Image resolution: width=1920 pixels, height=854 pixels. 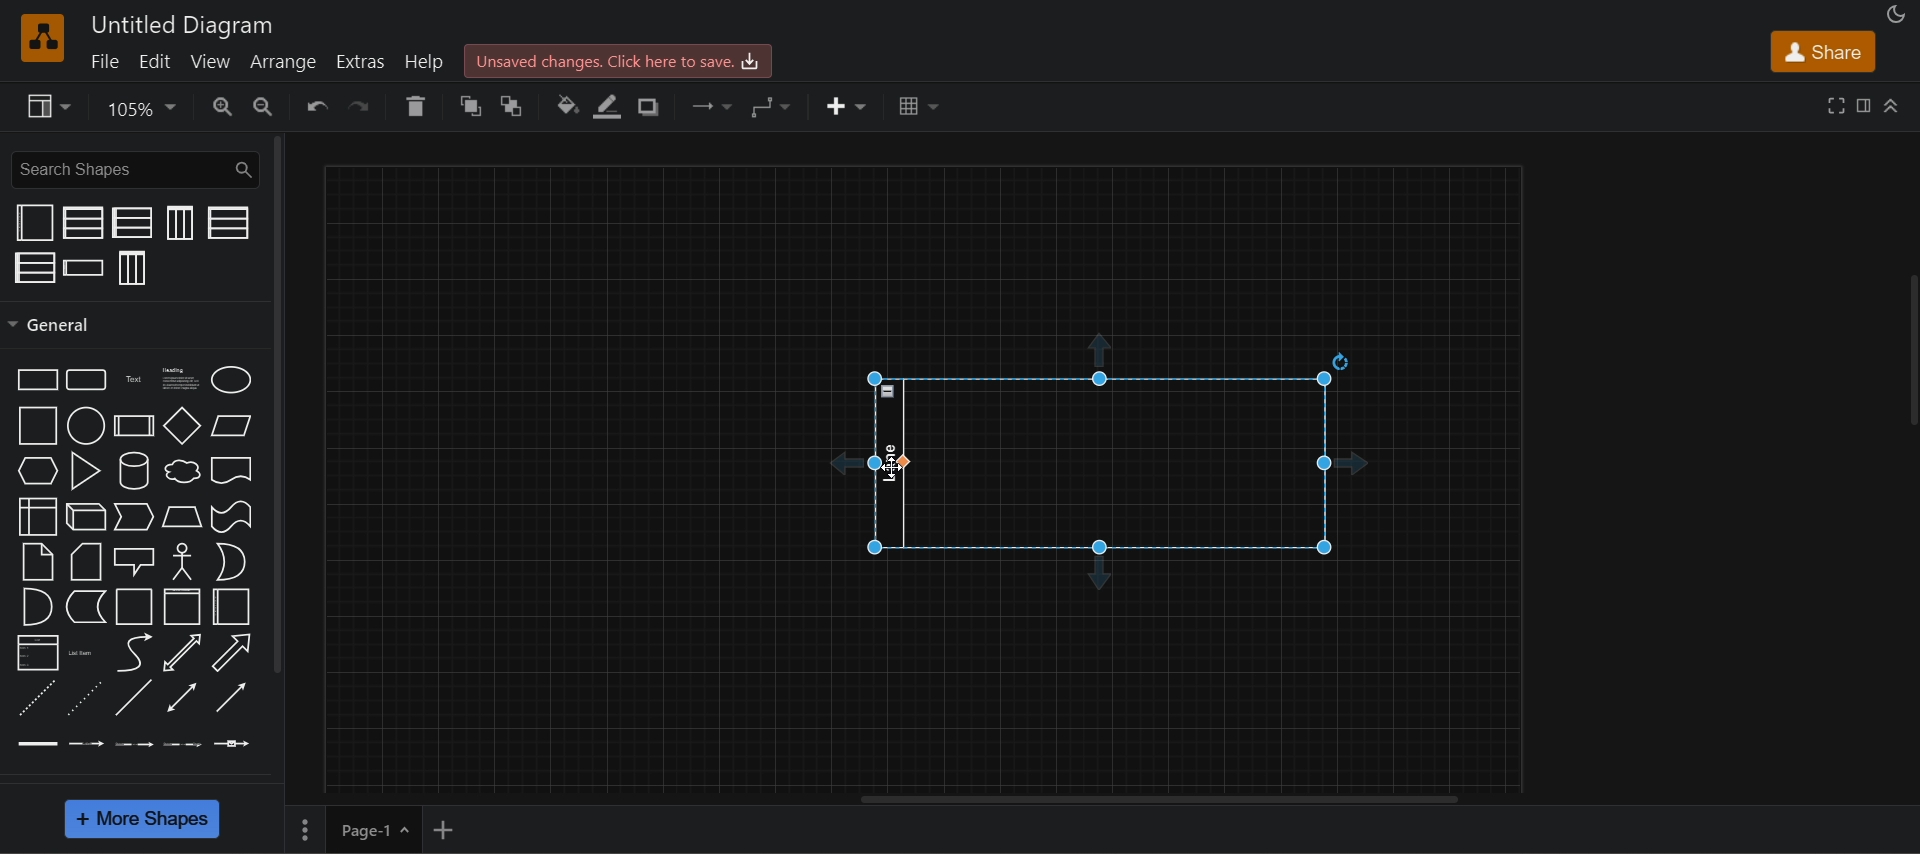 What do you see at coordinates (37, 744) in the screenshot?
I see `link` at bounding box center [37, 744].